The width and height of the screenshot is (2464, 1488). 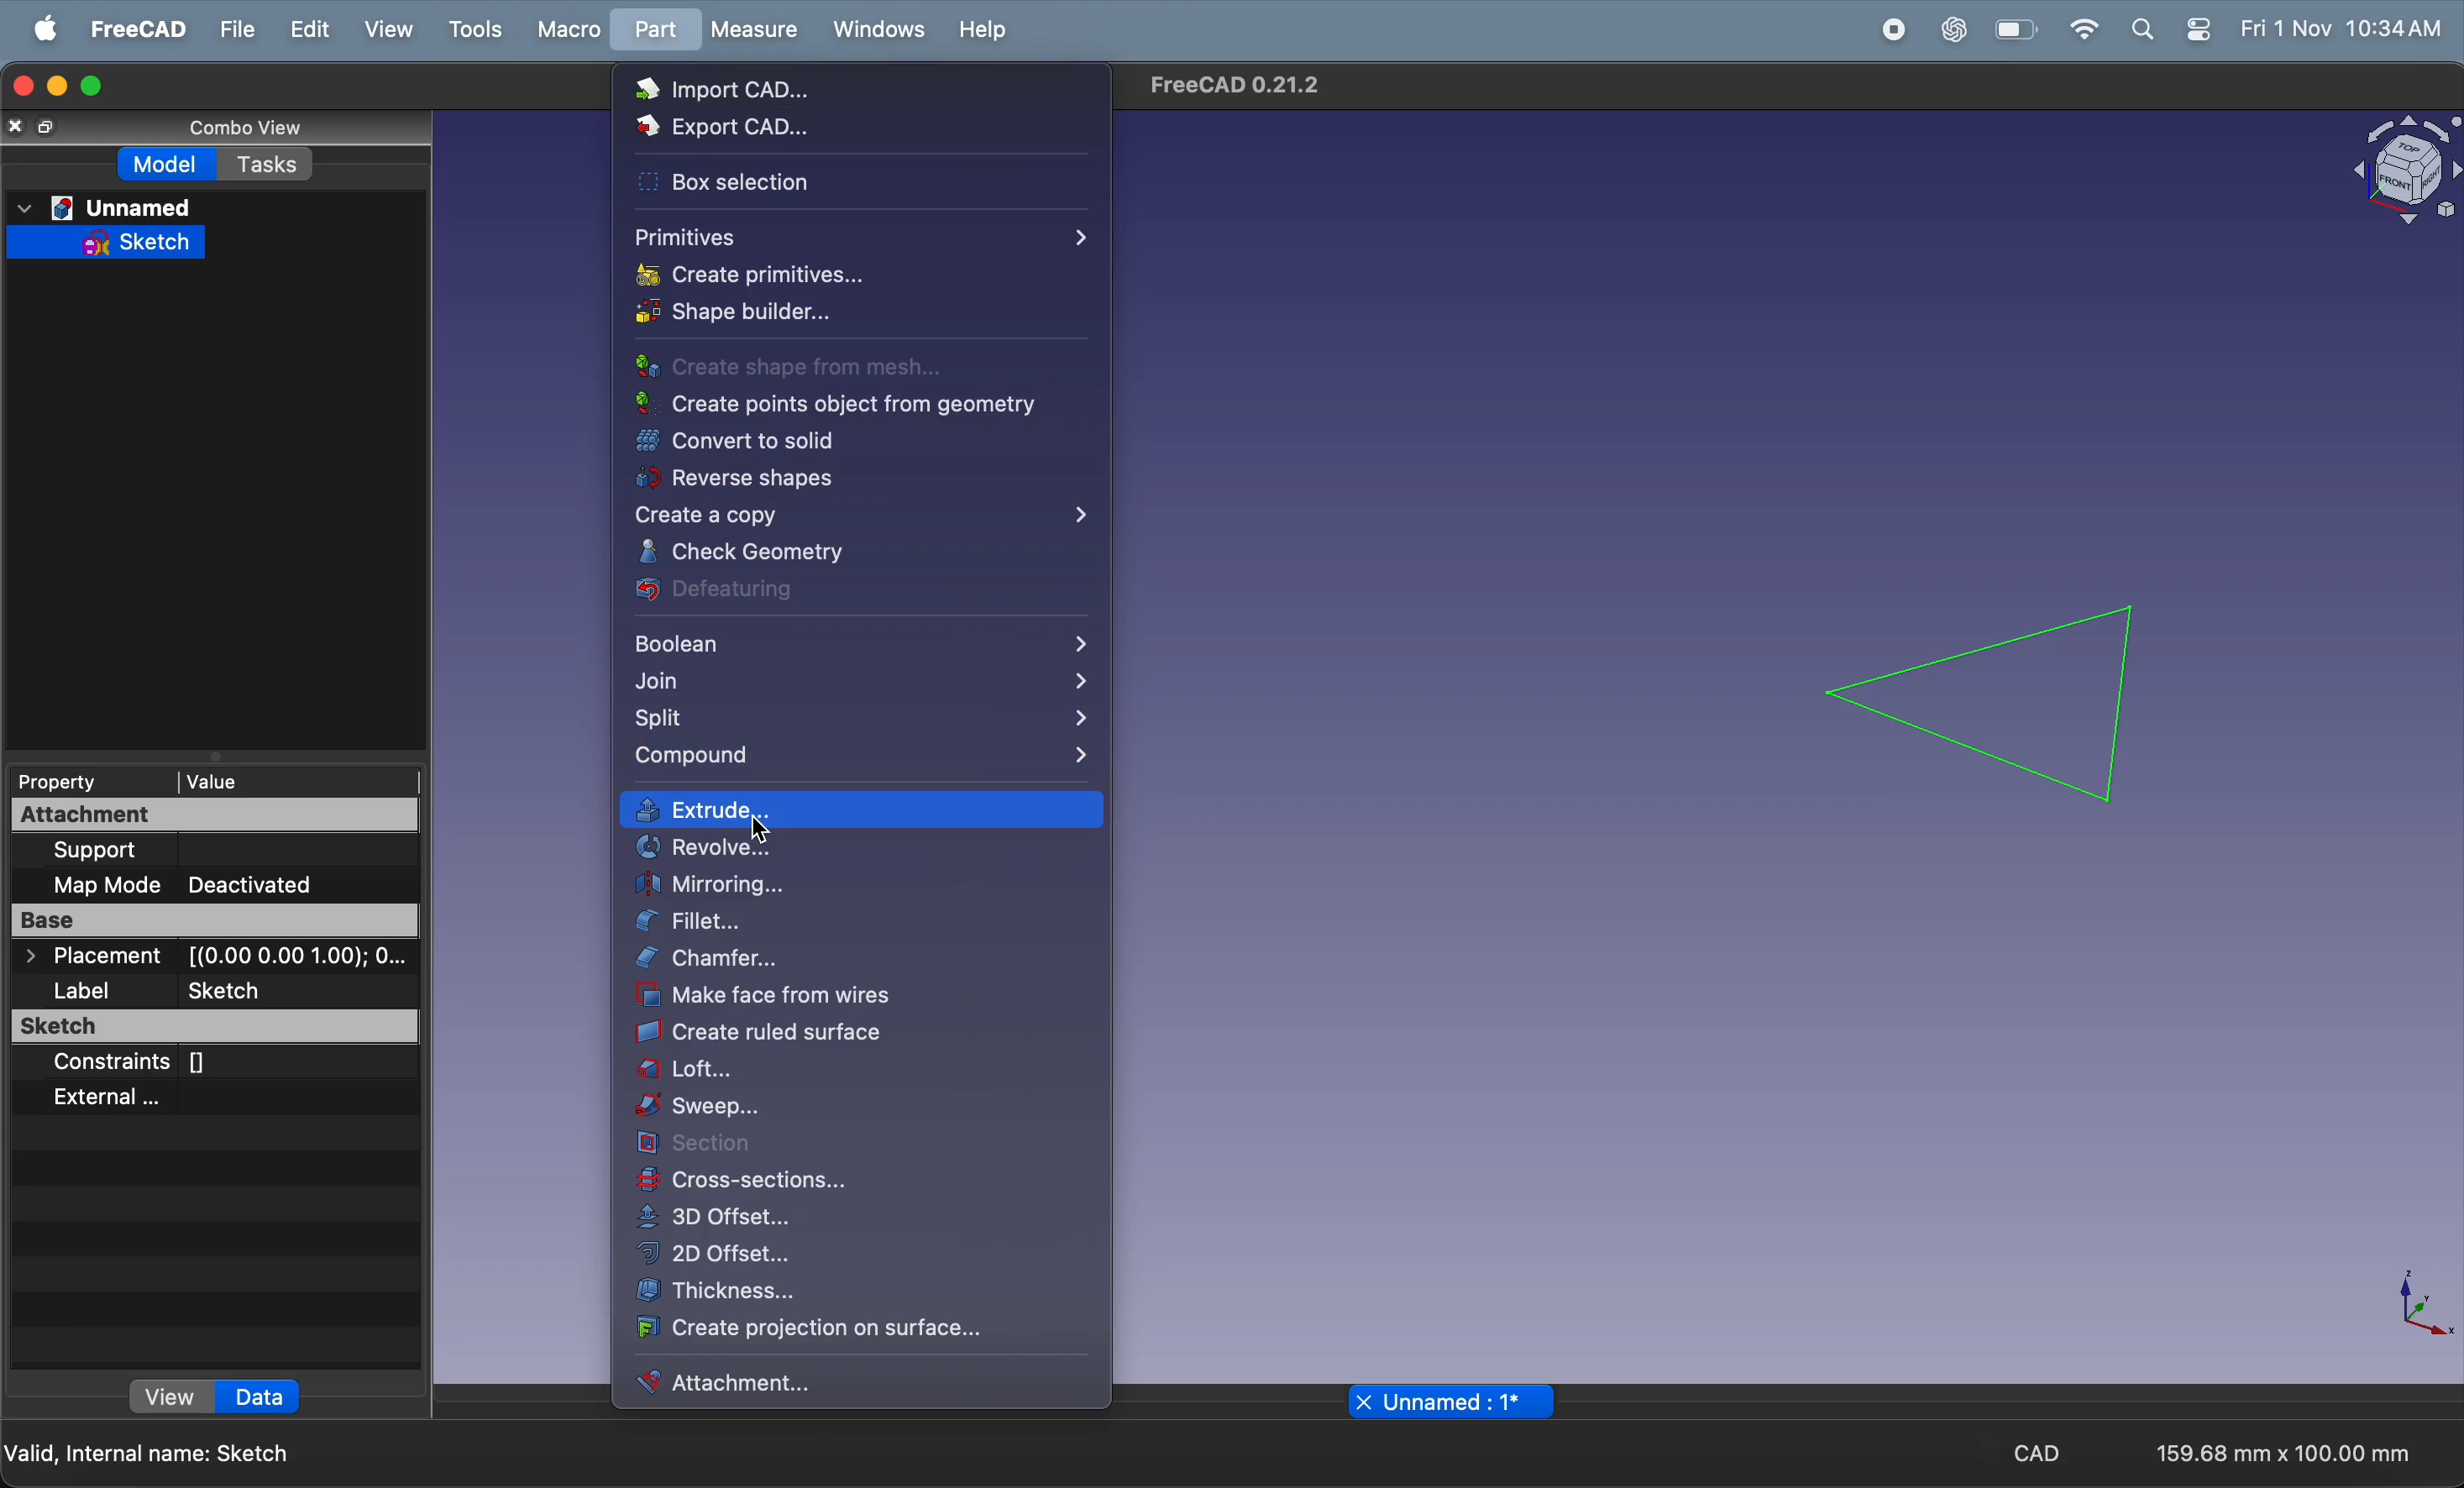 I want to click on model, so click(x=171, y=164).